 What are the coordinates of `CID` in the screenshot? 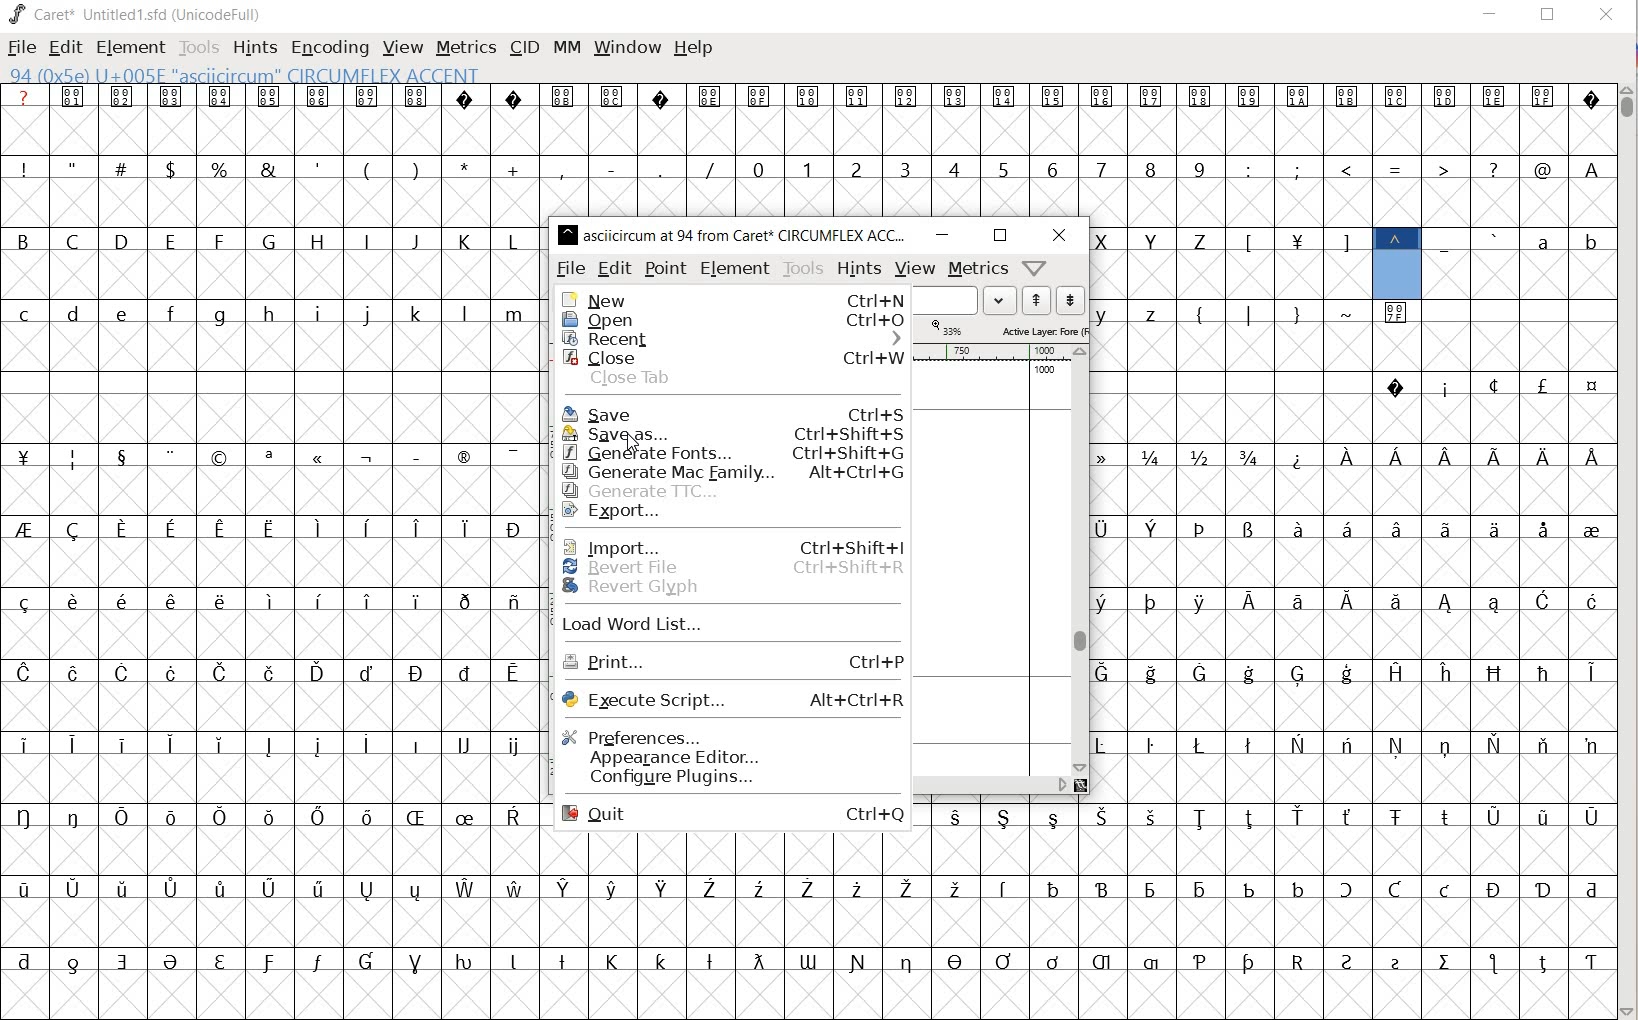 It's located at (523, 47).